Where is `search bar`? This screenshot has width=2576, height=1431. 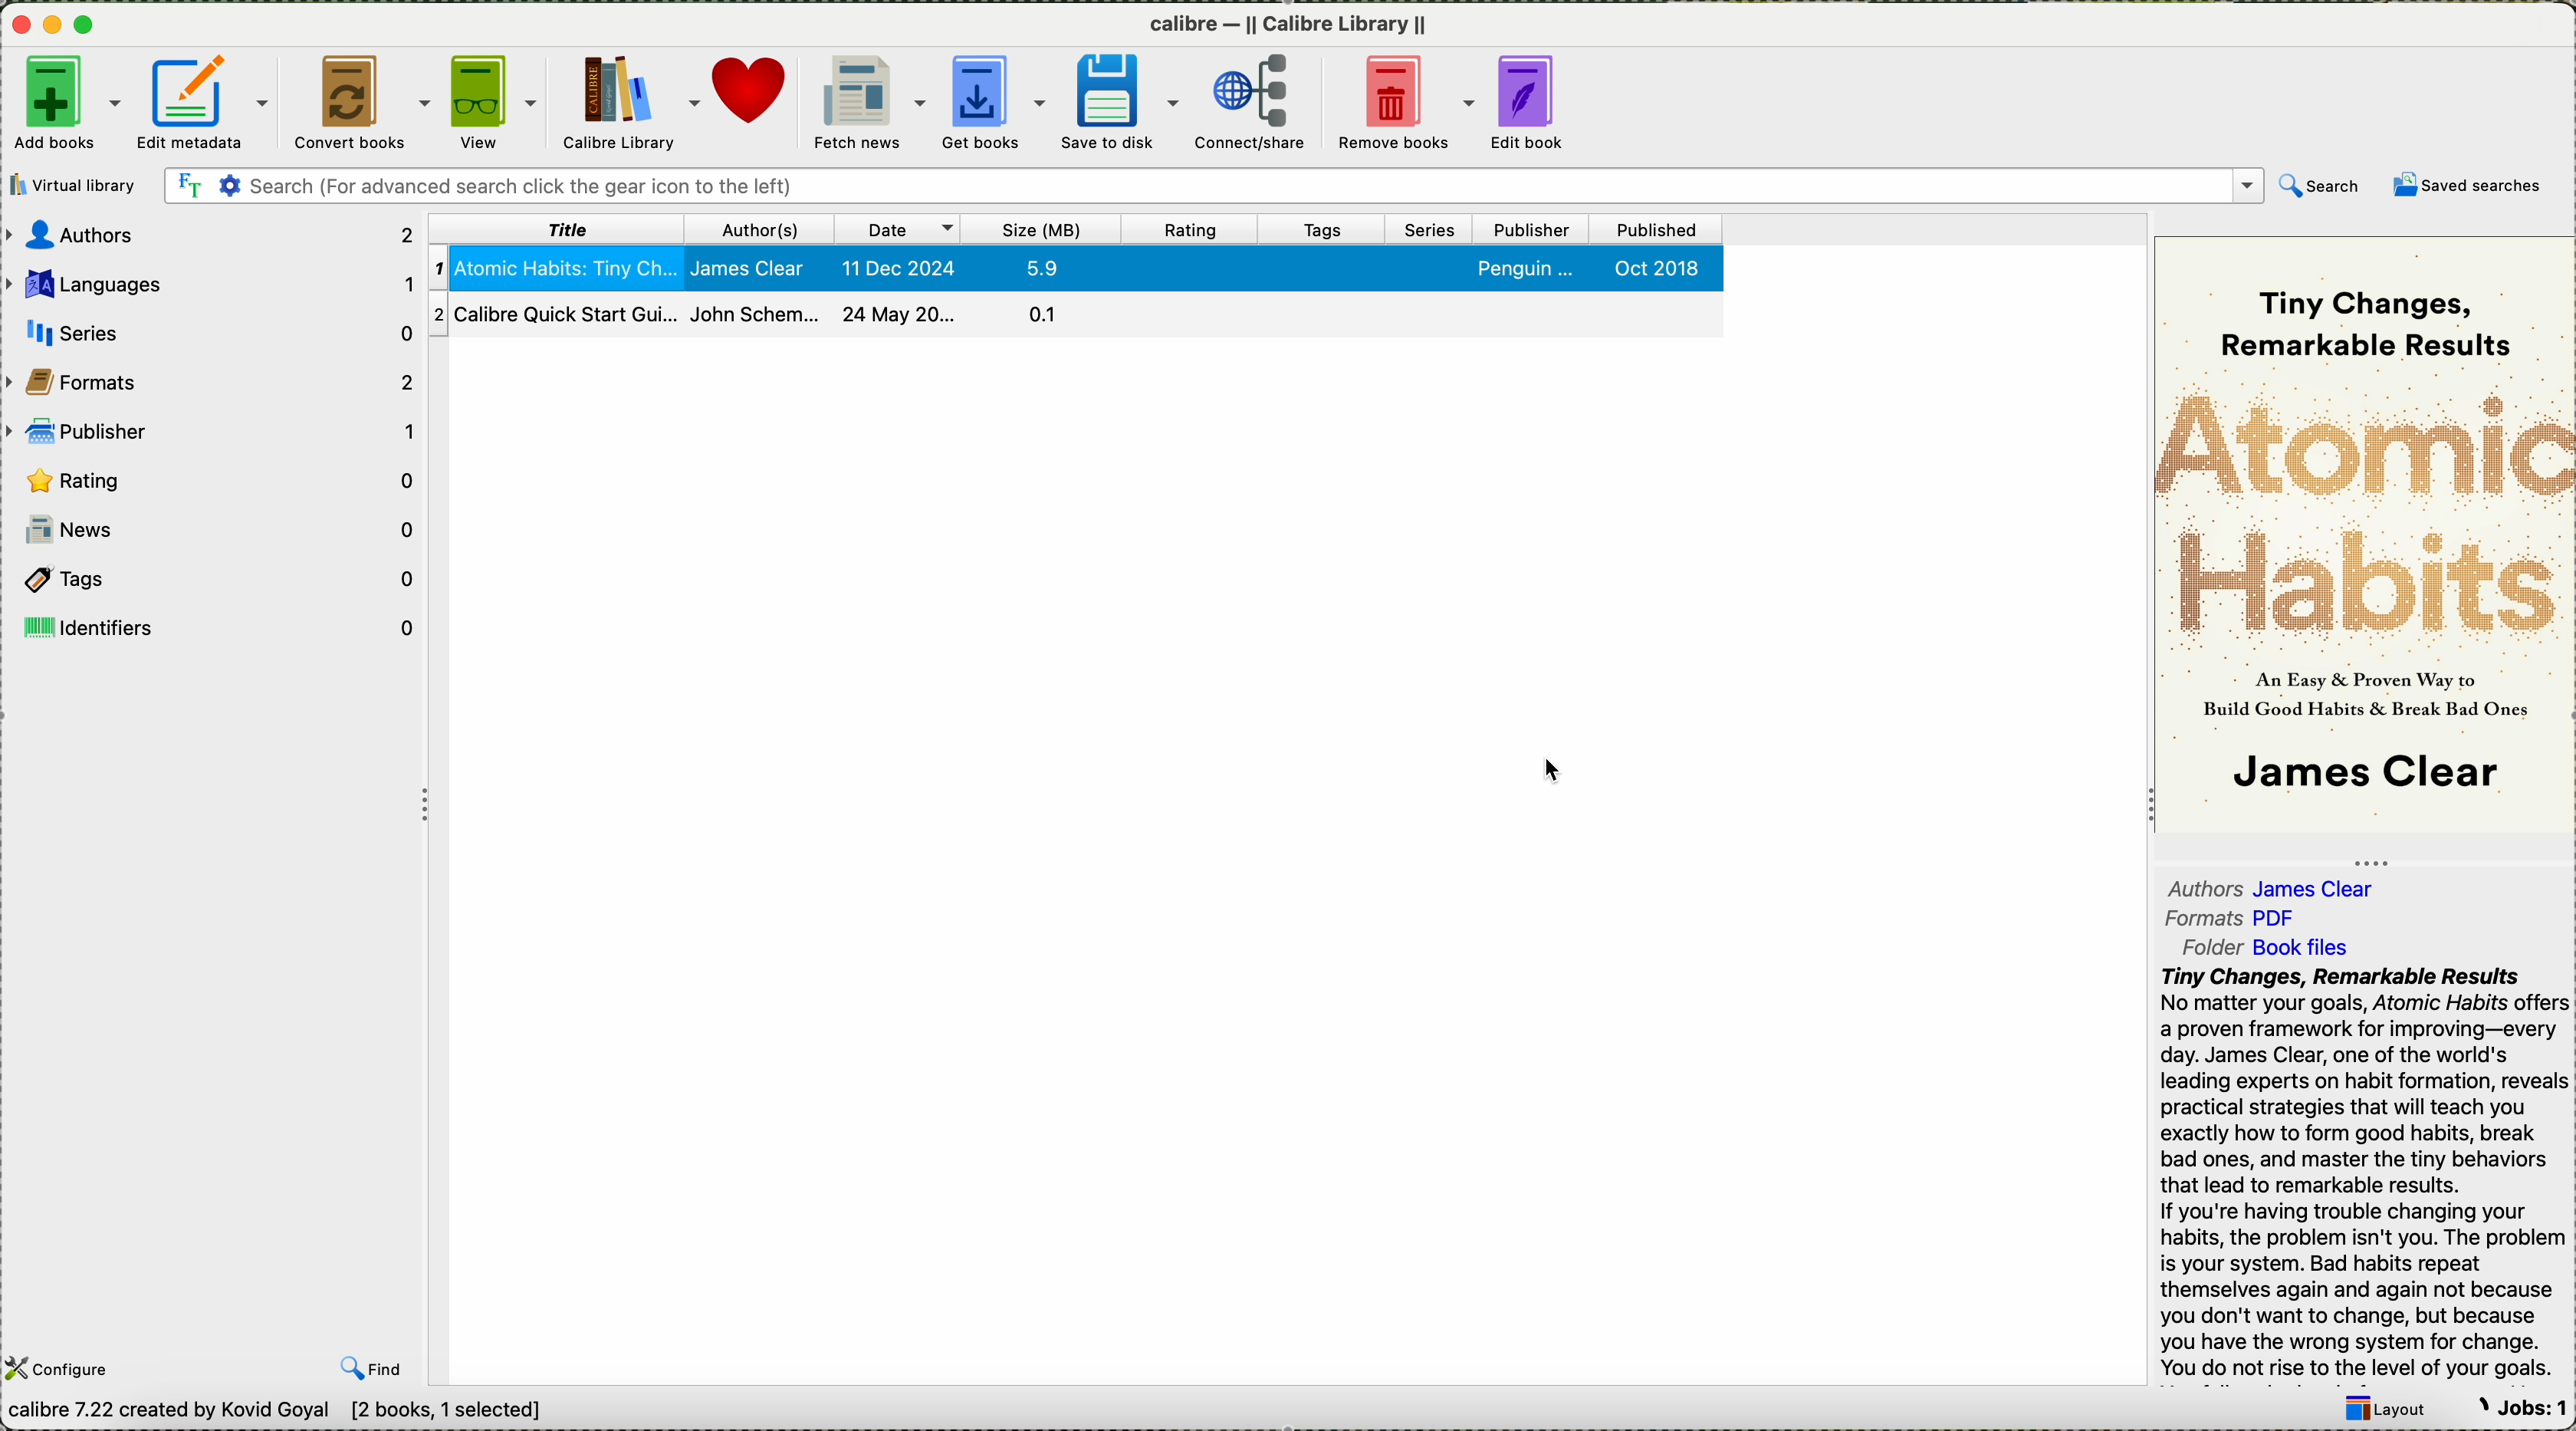
search bar is located at coordinates (1259, 187).